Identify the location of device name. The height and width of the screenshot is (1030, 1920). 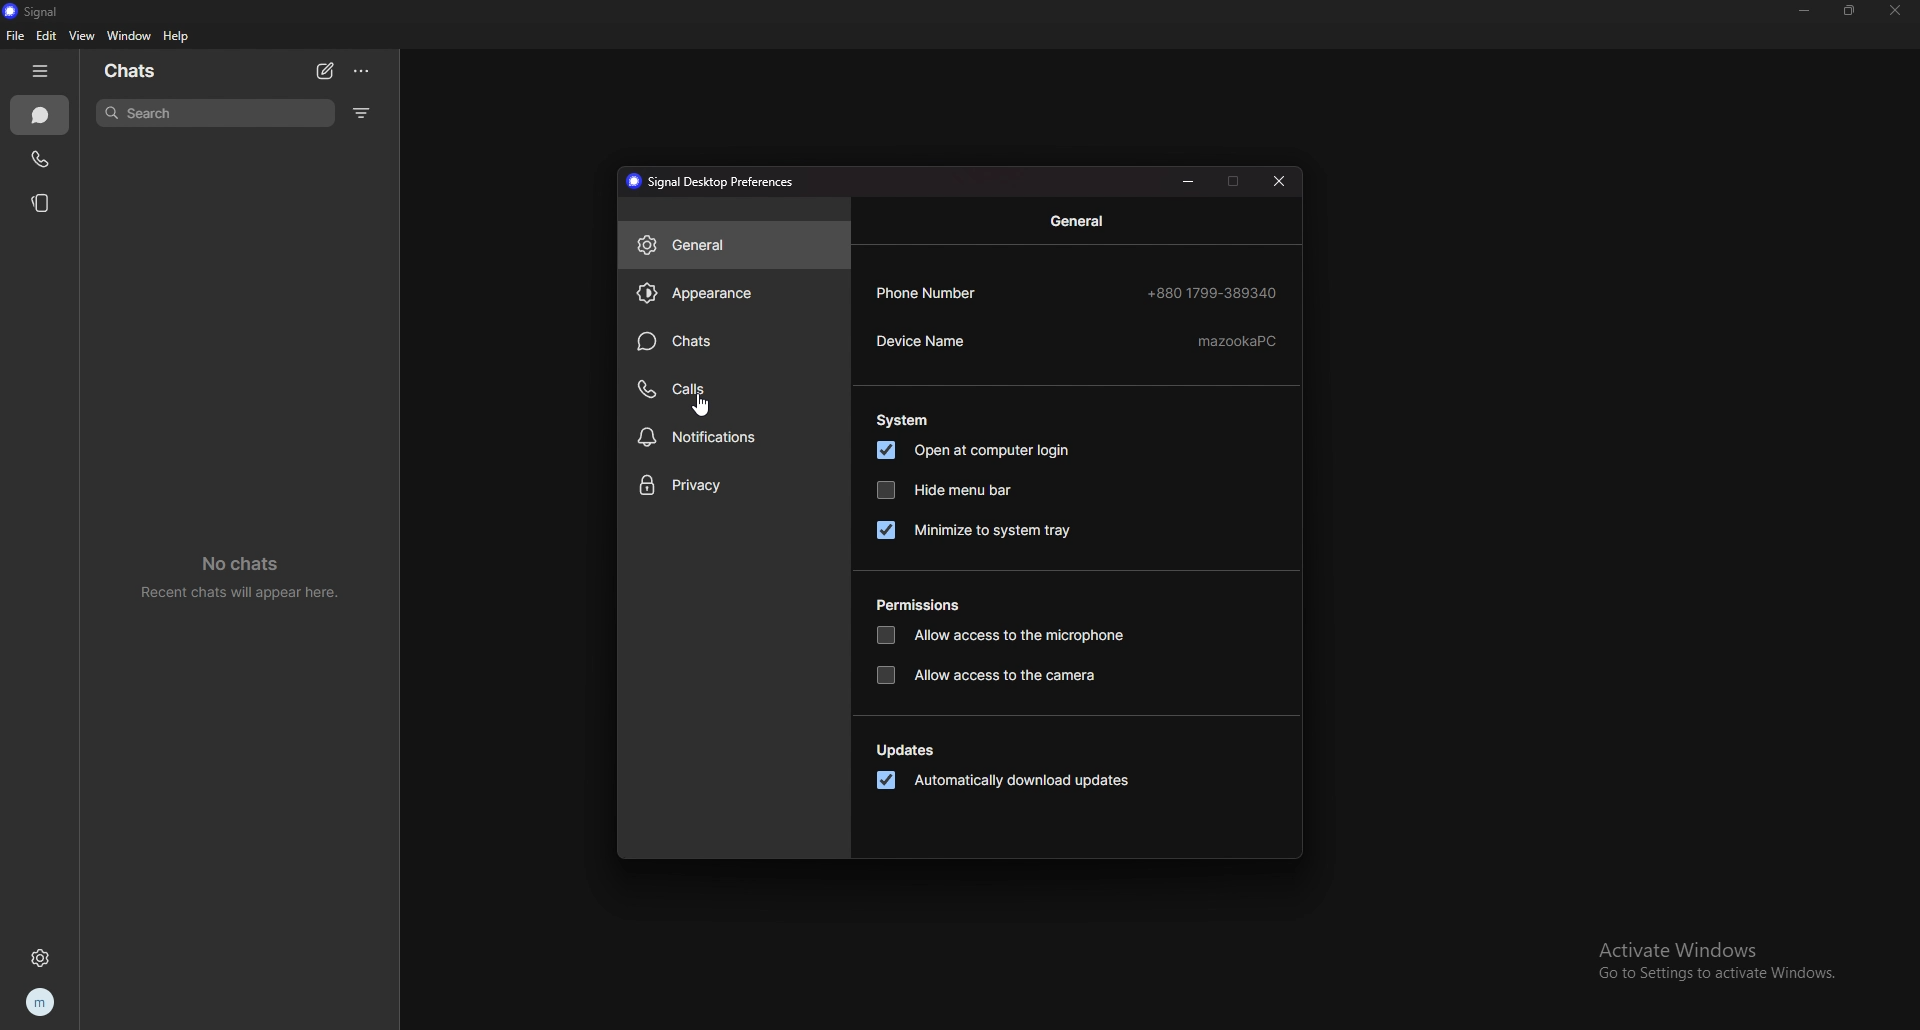
(1074, 340).